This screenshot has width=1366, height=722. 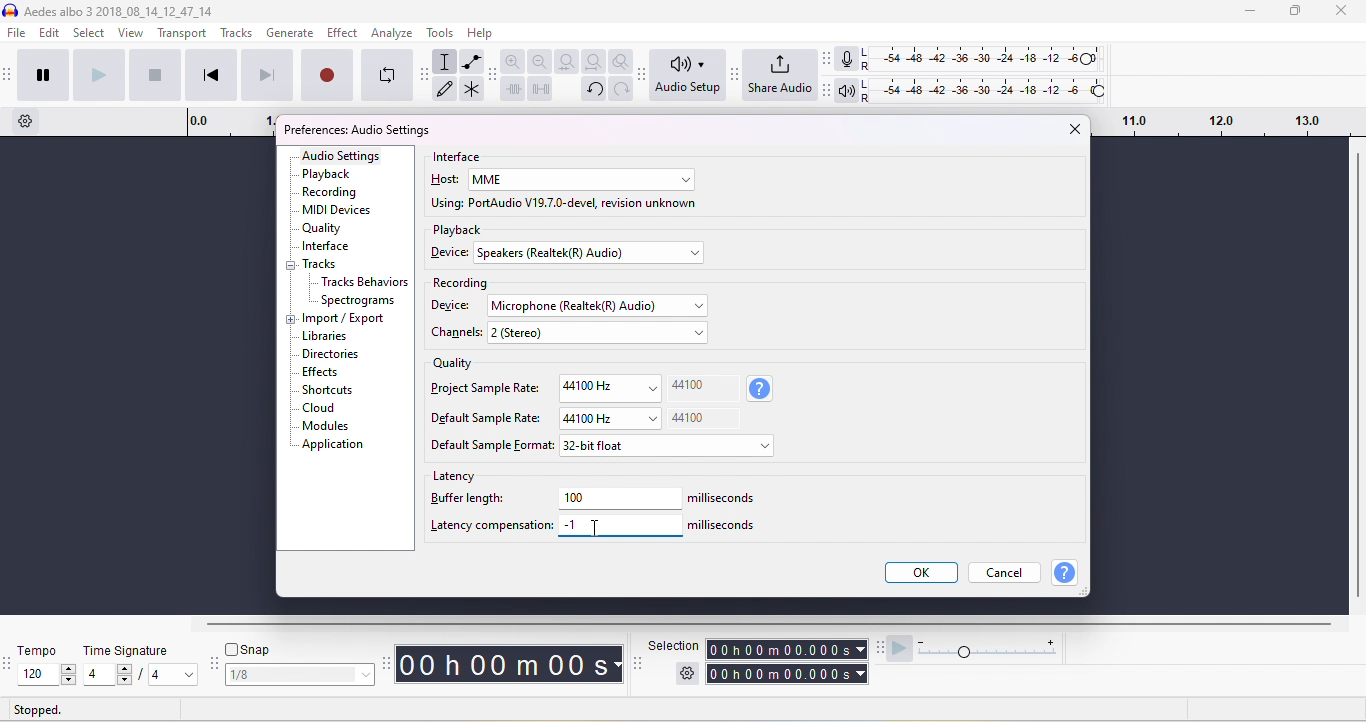 I want to click on audacity edit toolbar, so click(x=492, y=74).